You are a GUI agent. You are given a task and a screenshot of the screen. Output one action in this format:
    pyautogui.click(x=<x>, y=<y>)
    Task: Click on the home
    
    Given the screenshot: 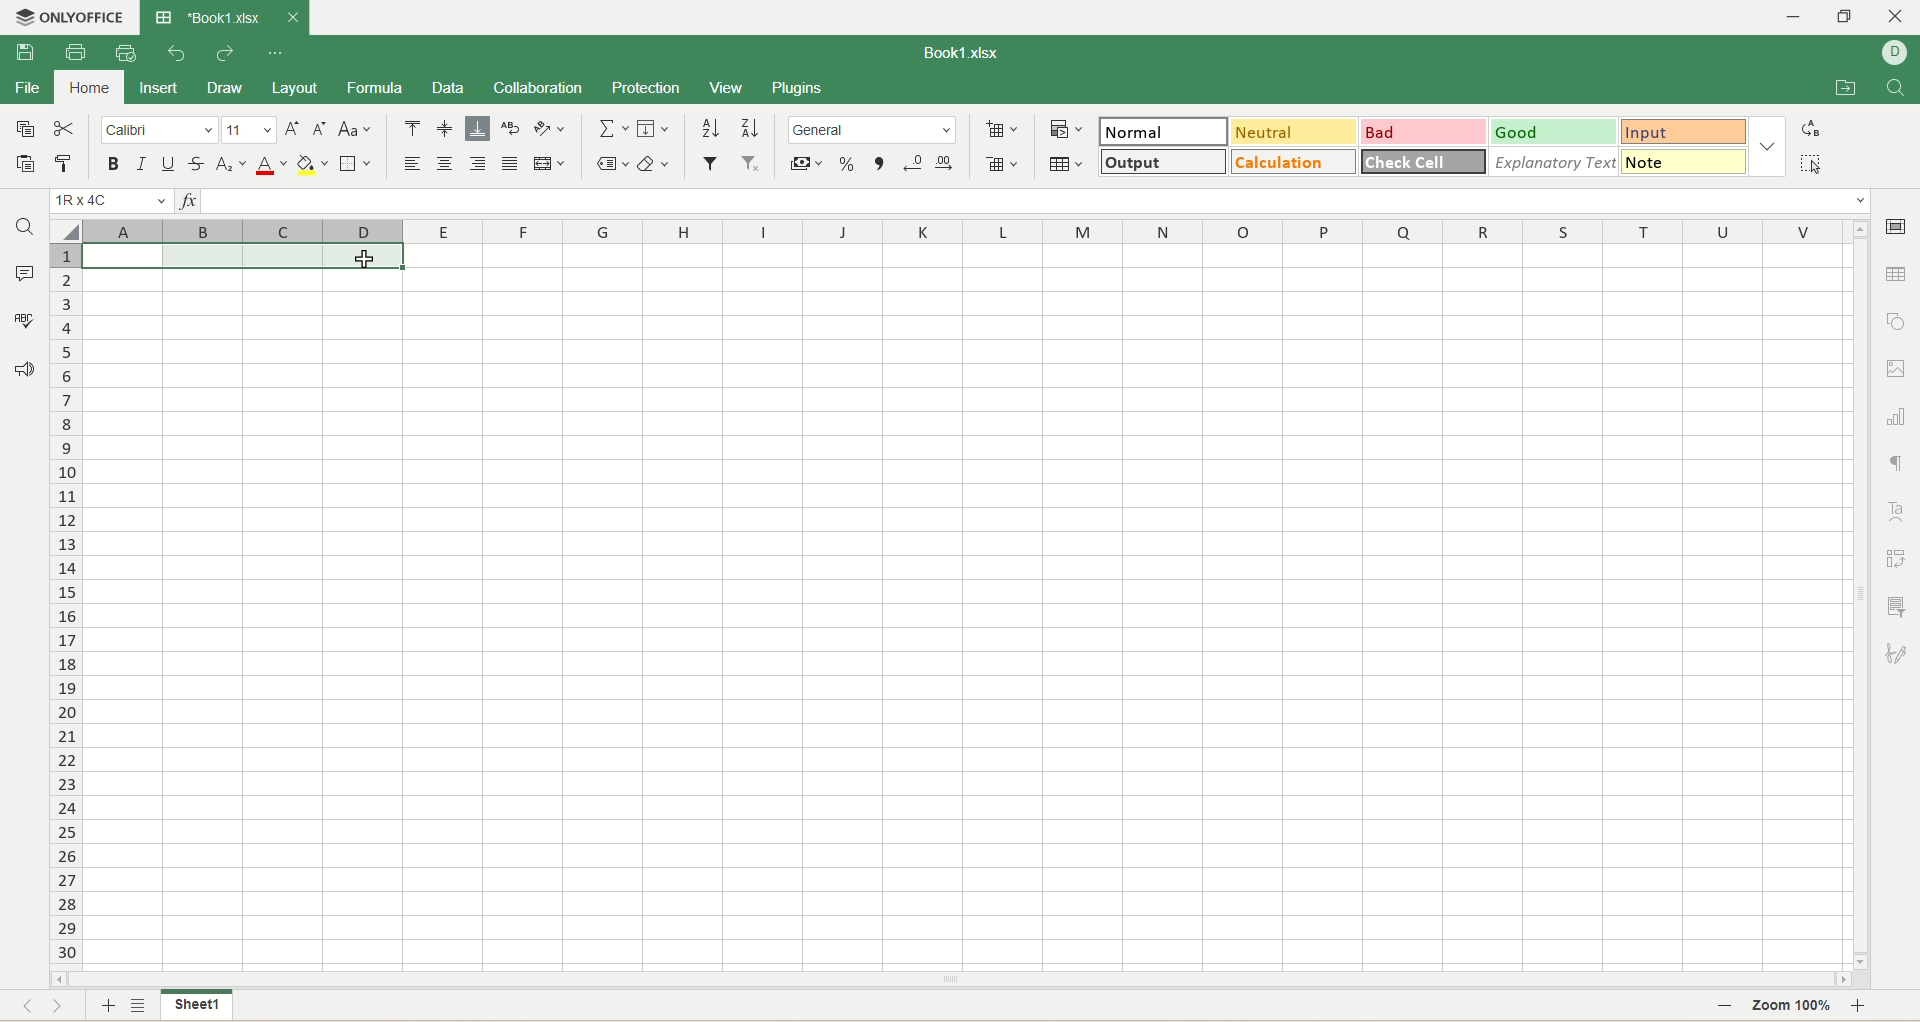 What is the action you would take?
    pyautogui.click(x=83, y=89)
    